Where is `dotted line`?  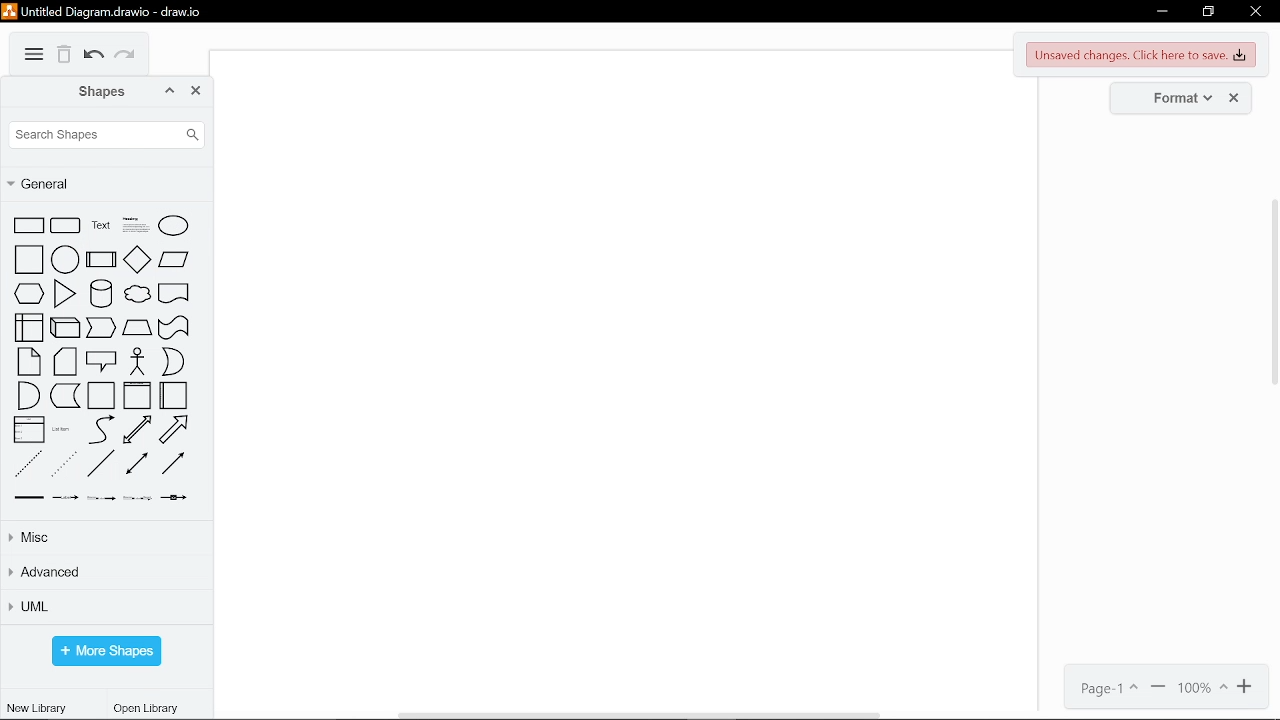 dotted line is located at coordinates (64, 464).